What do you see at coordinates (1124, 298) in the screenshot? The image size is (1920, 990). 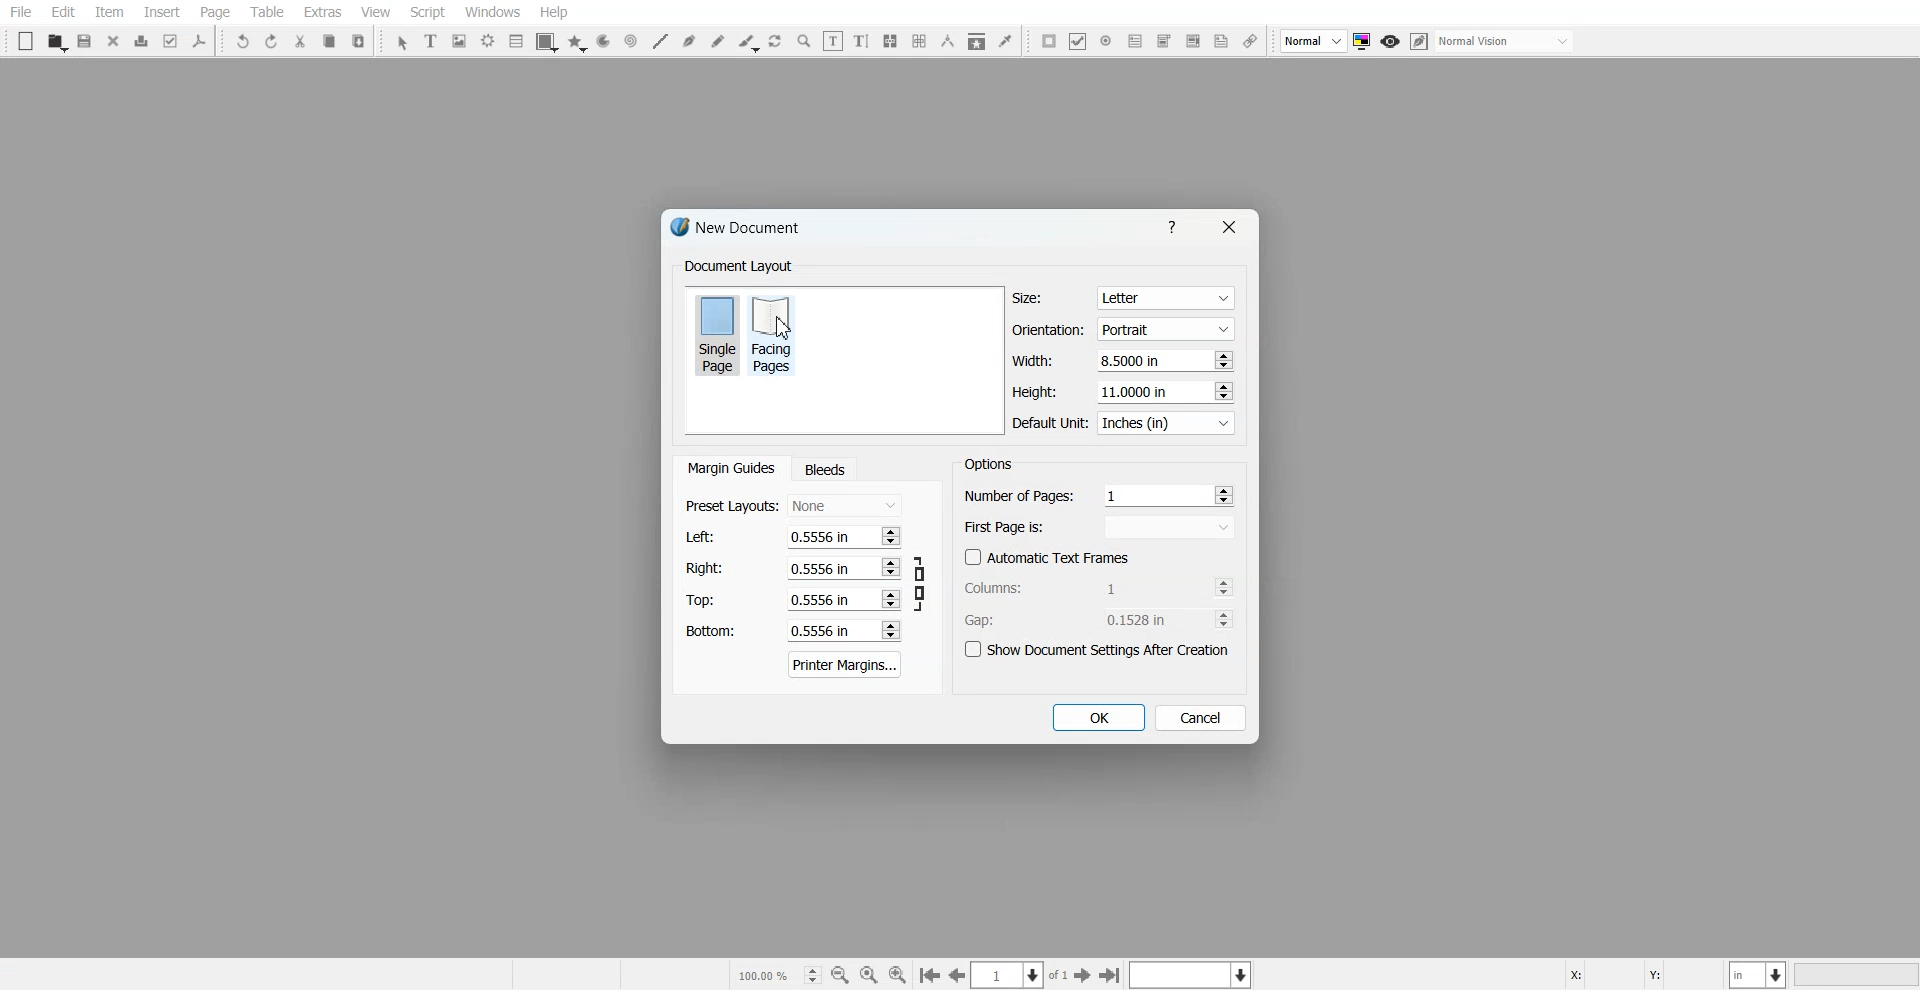 I see `Size` at bounding box center [1124, 298].